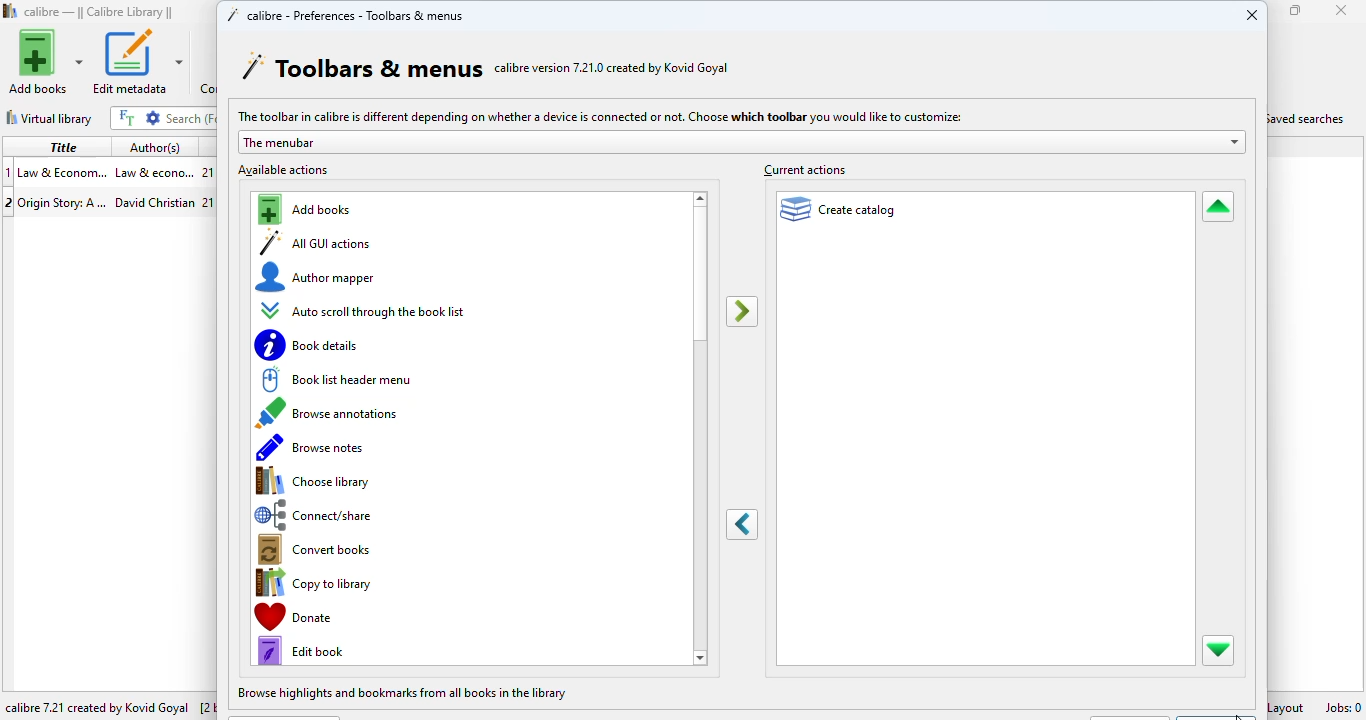 The height and width of the screenshot is (720, 1366). I want to click on calibre - preferences - toolbars & menus, so click(344, 14).